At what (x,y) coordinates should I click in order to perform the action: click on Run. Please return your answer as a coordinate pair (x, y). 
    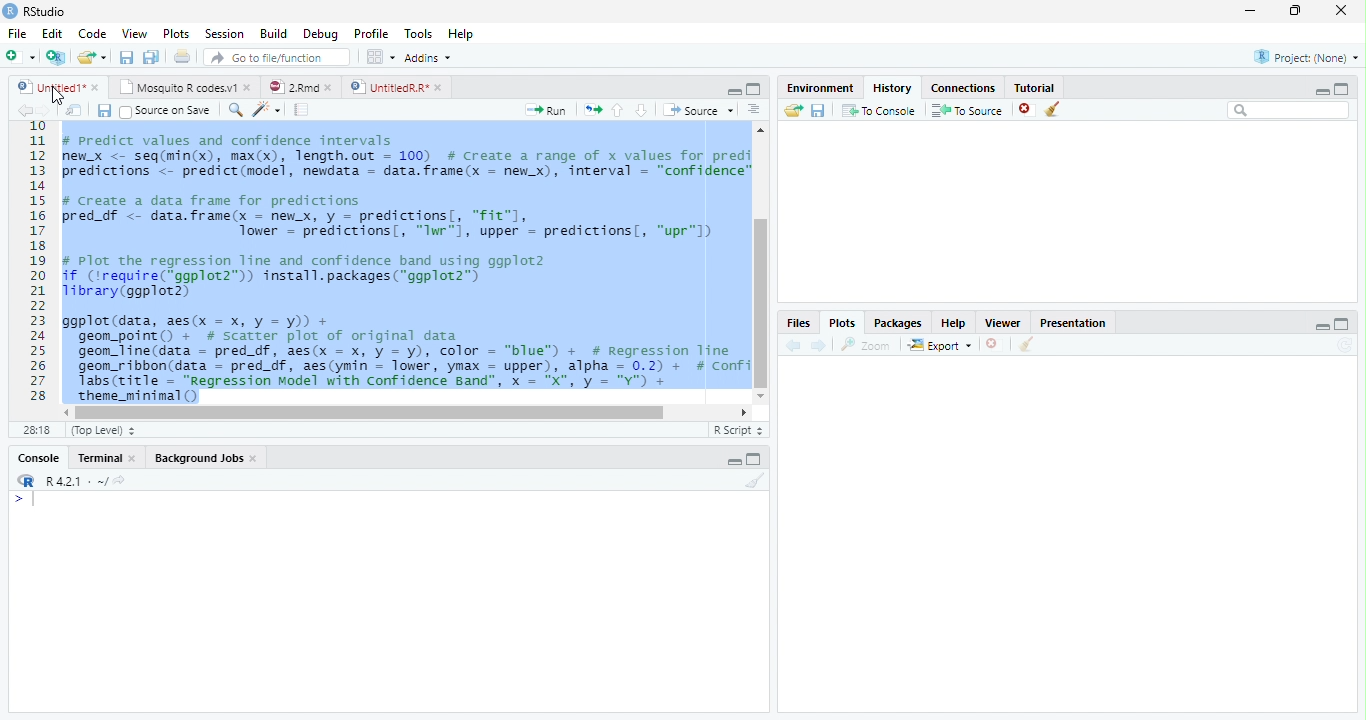
    Looking at the image, I should click on (544, 111).